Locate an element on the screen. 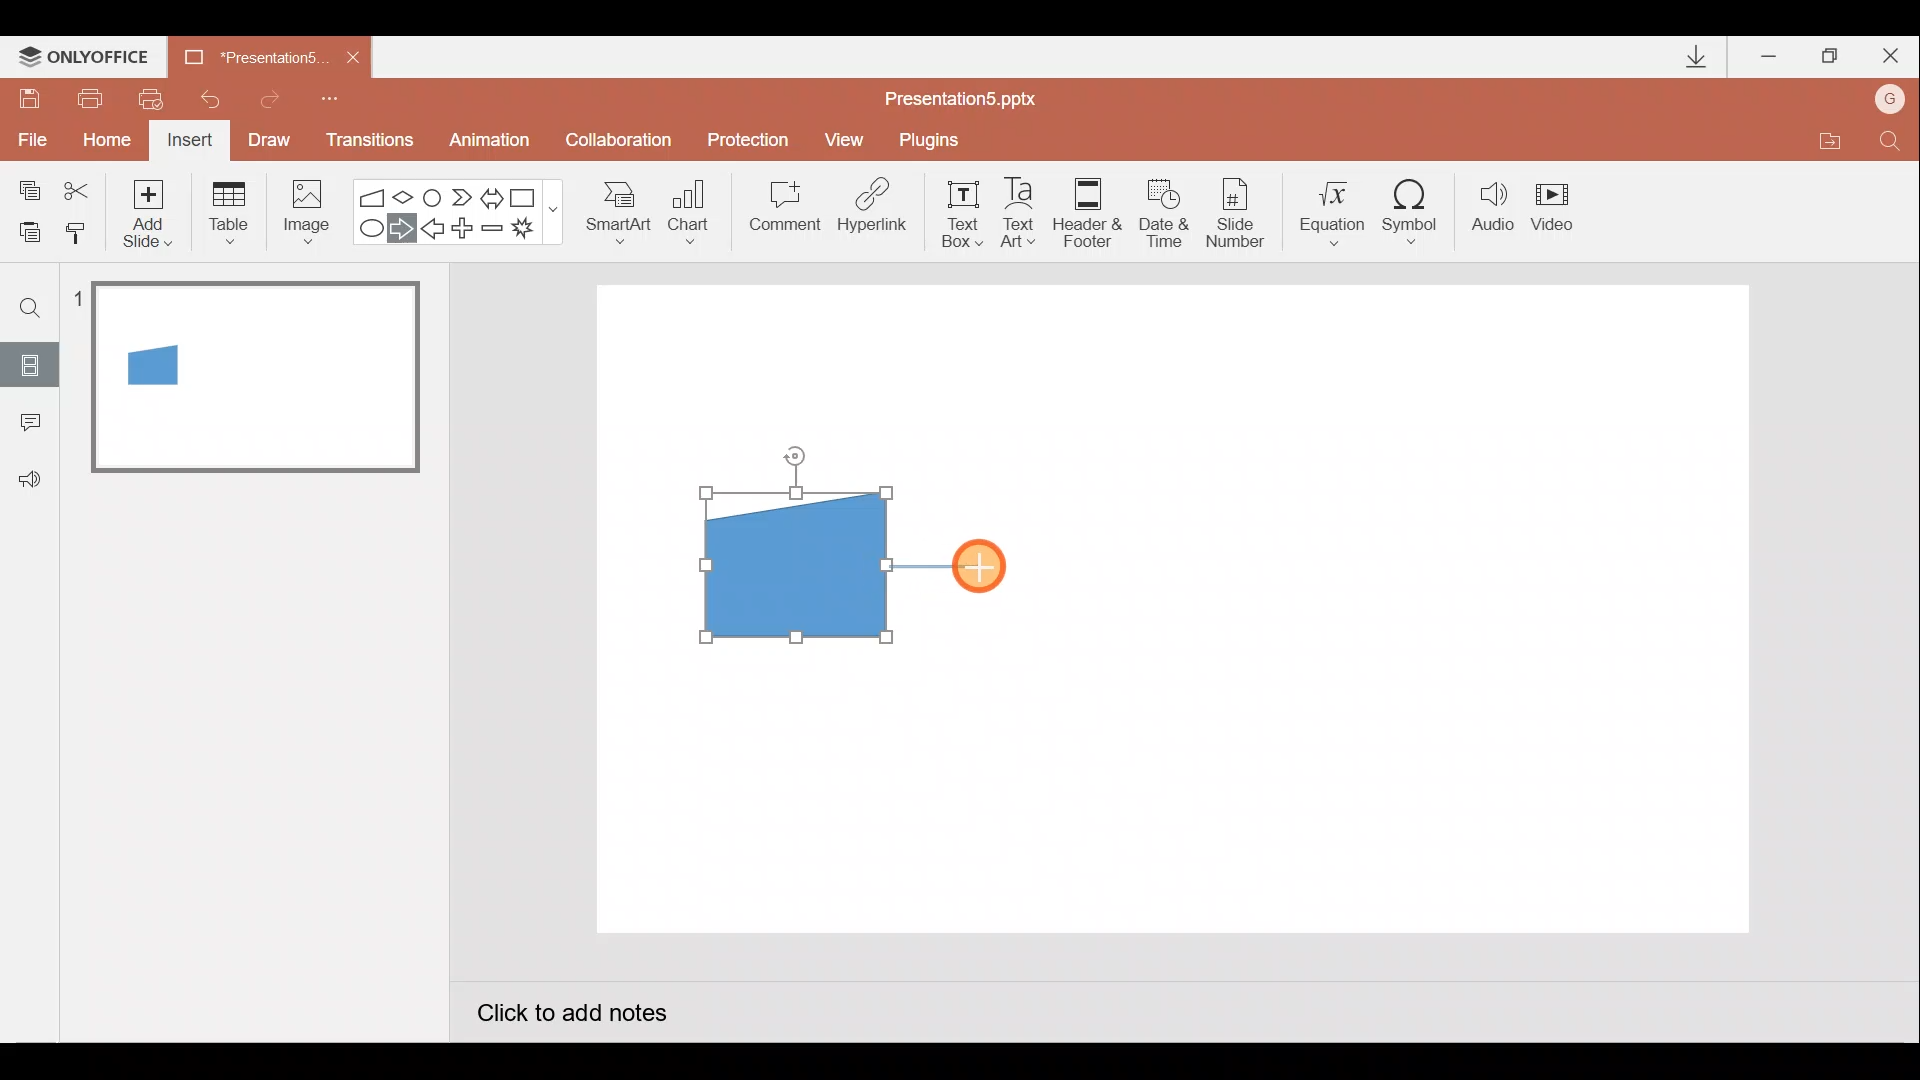  Feedback & support is located at coordinates (31, 478).